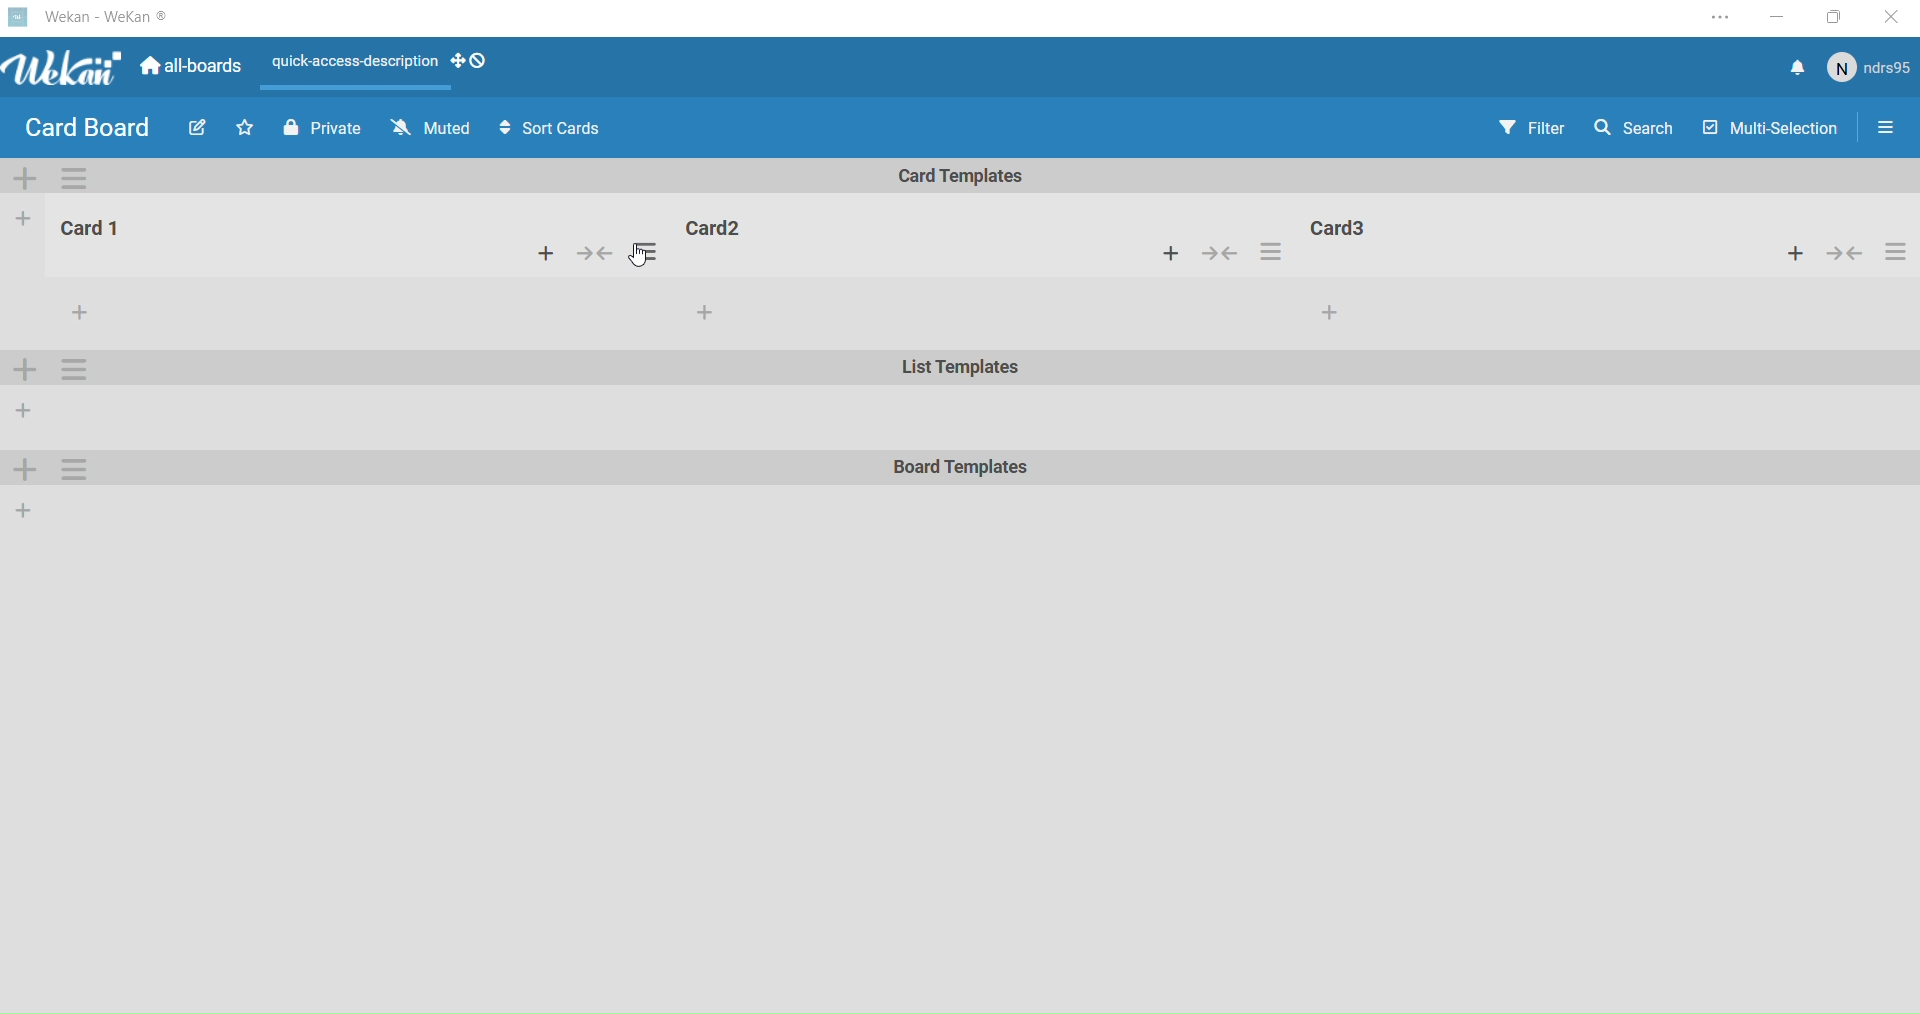 This screenshot has width=1920, height=1014. What do you see at coordinates (600, 253) in the screenshot?
I see `collapse` at bounding box center [600, 253].